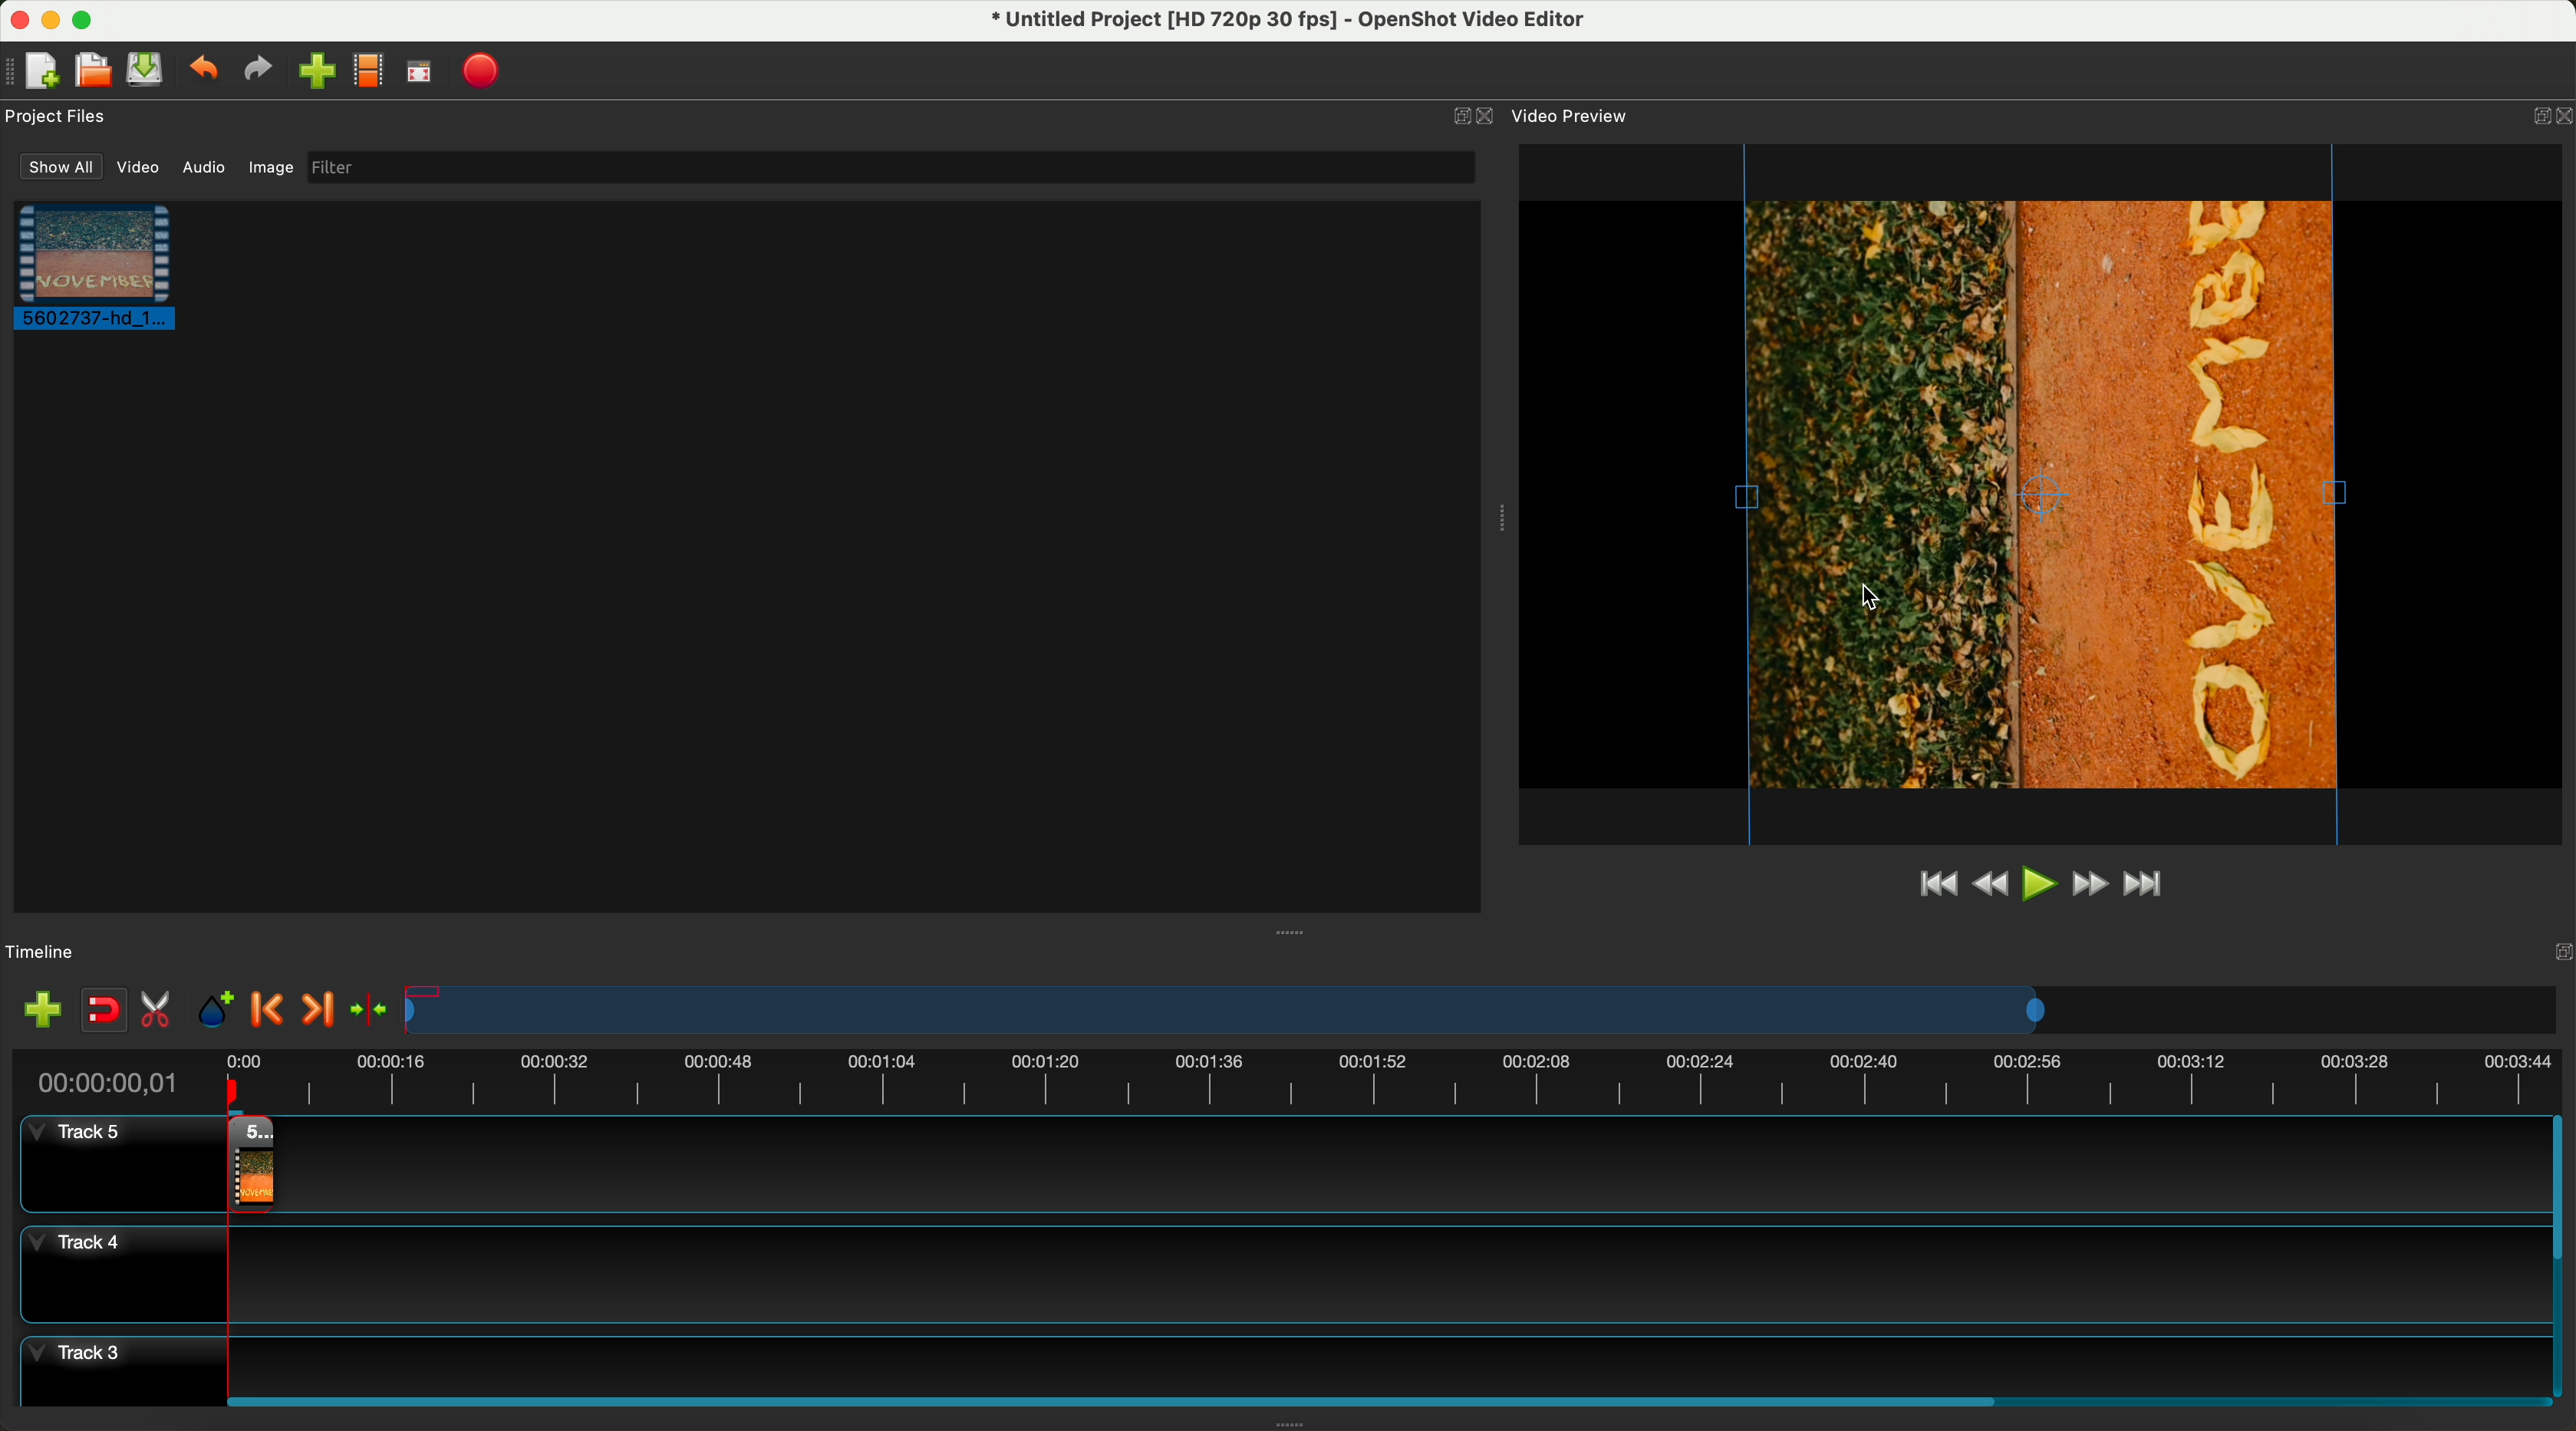 Image resolution: width=2576 pixels, height=1431 pixels. I want to click on project files, so click(58, 114).